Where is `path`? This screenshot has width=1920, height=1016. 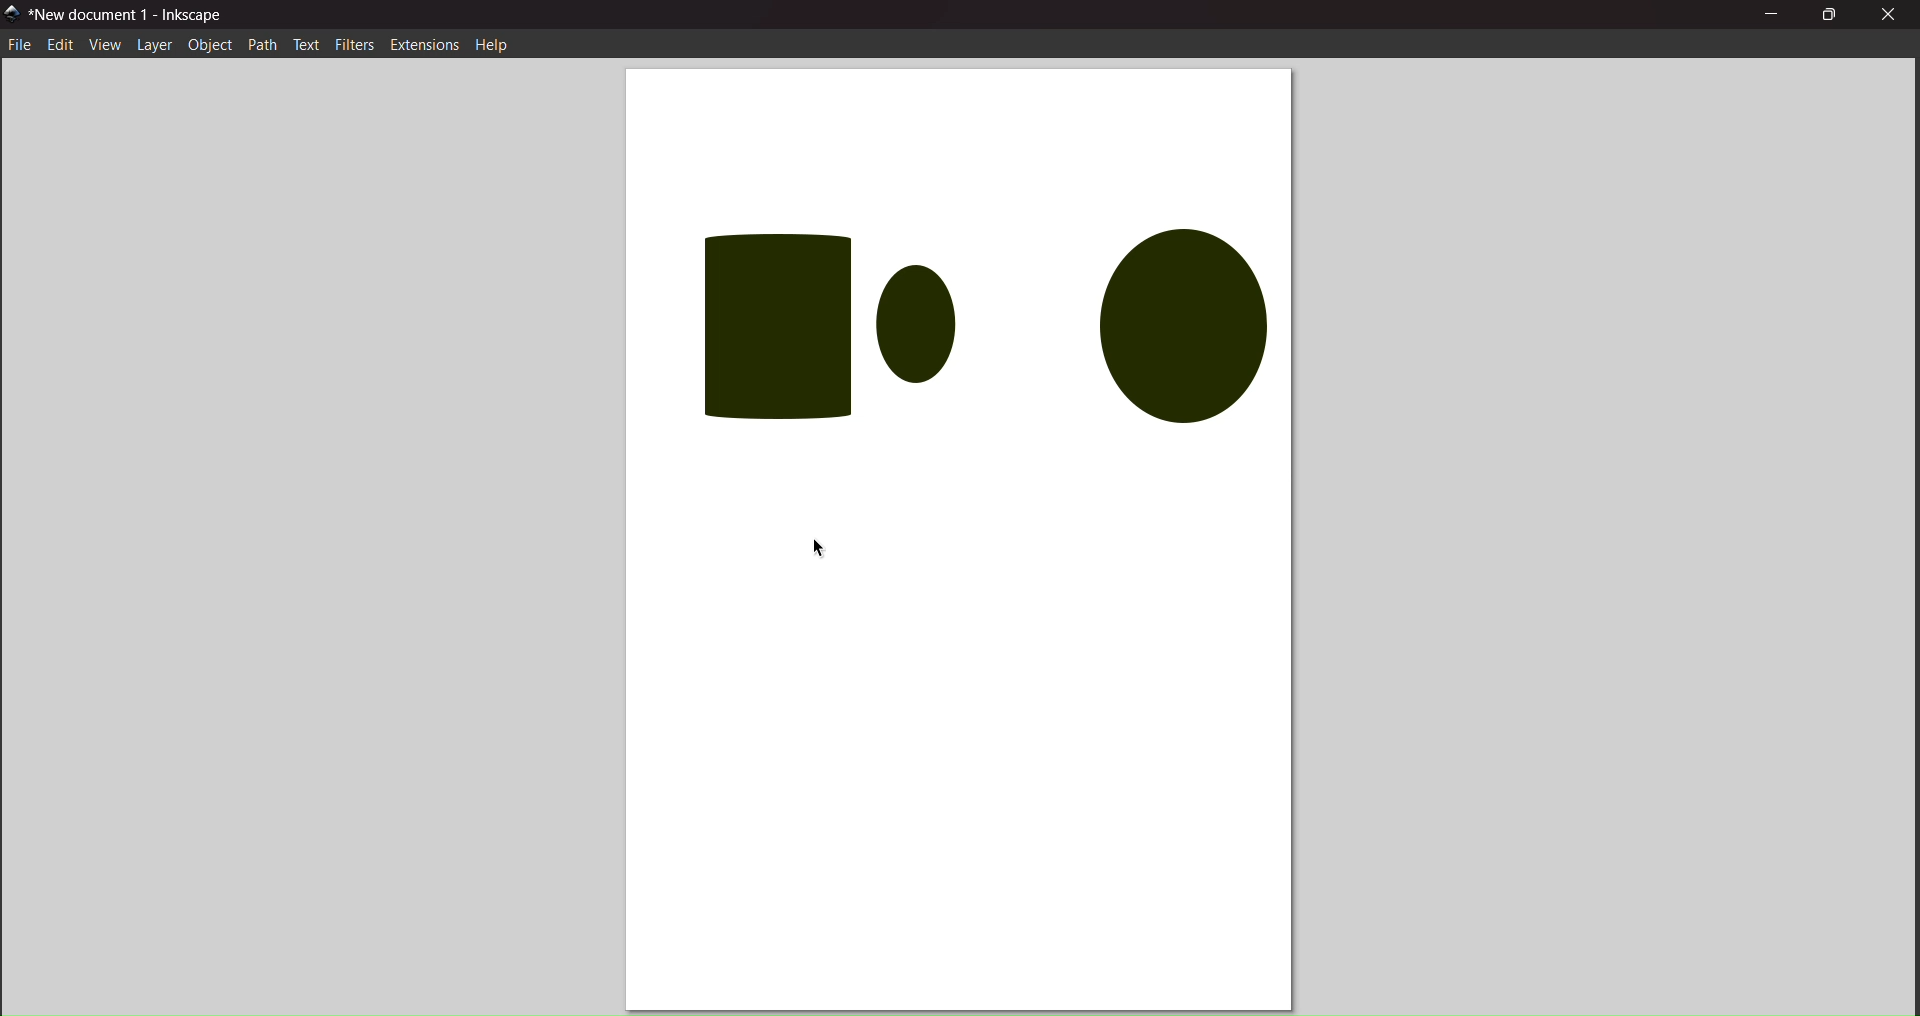
path is located at coordinates (263, 44).